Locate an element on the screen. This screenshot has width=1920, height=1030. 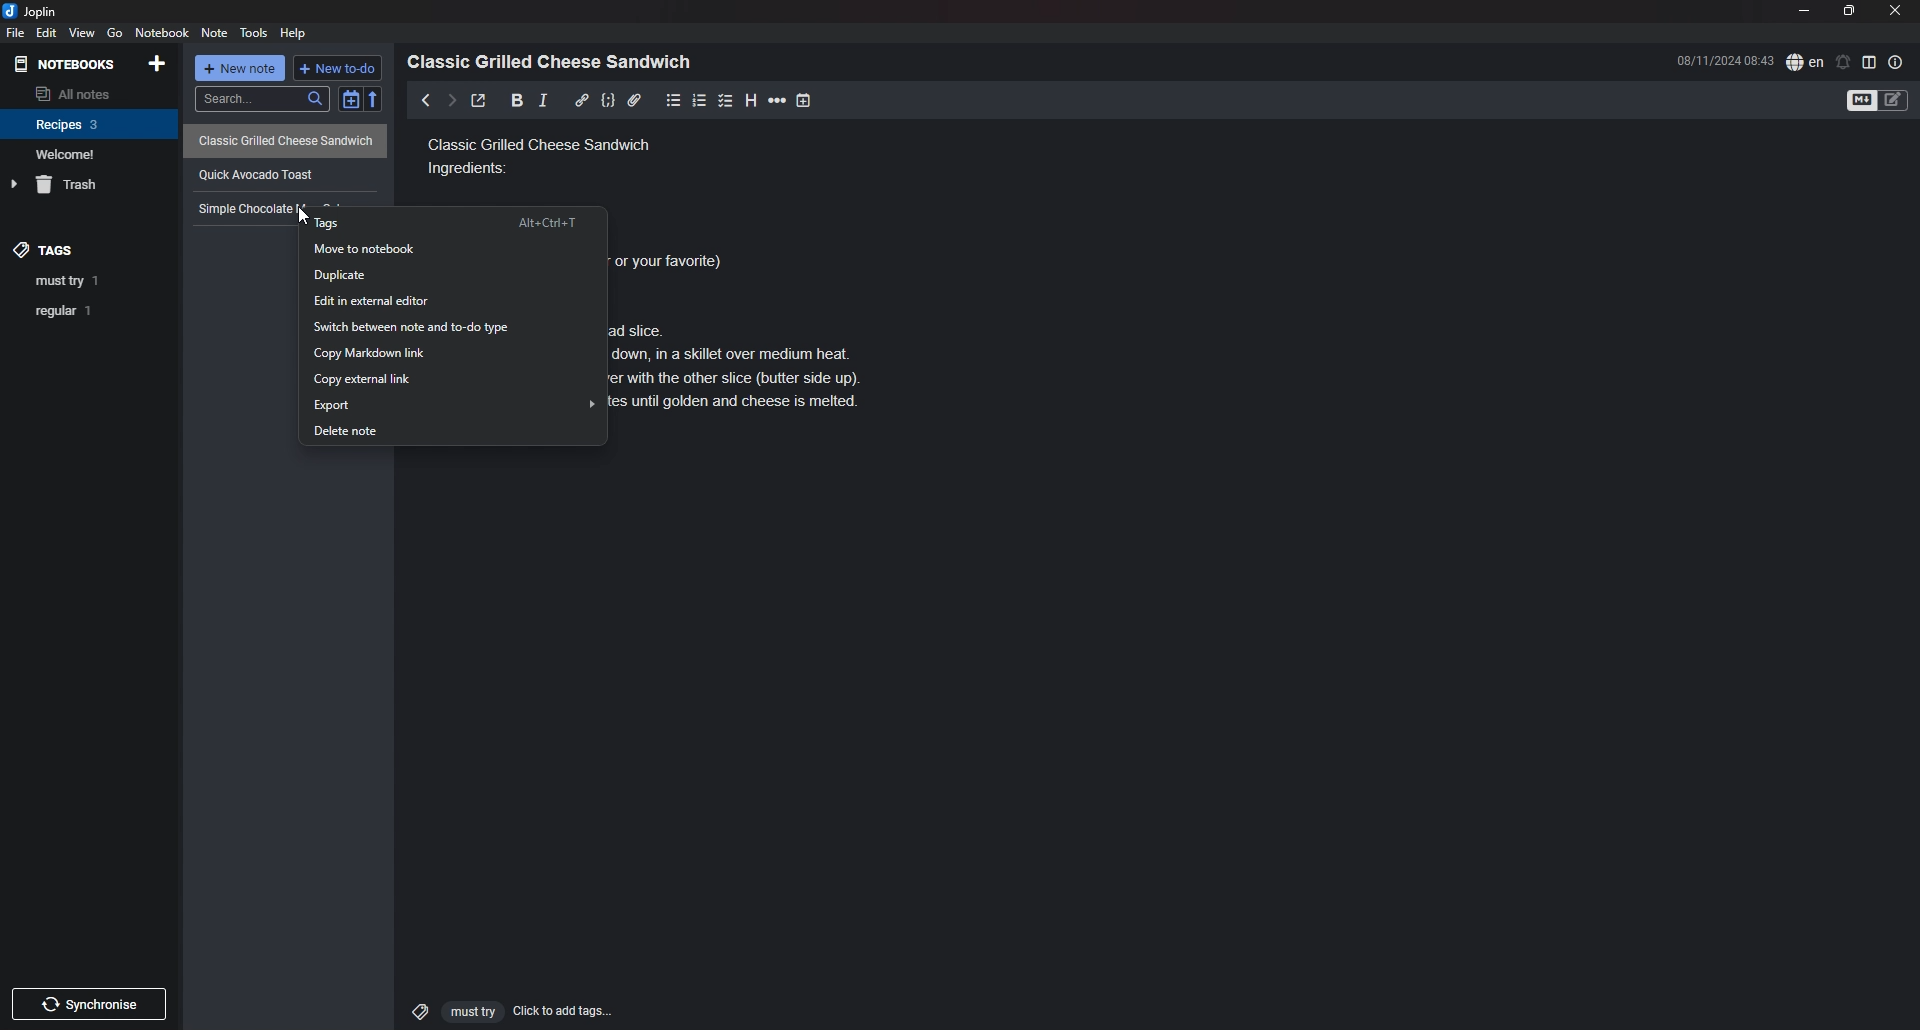
close is located at coordinates (1897, 10).